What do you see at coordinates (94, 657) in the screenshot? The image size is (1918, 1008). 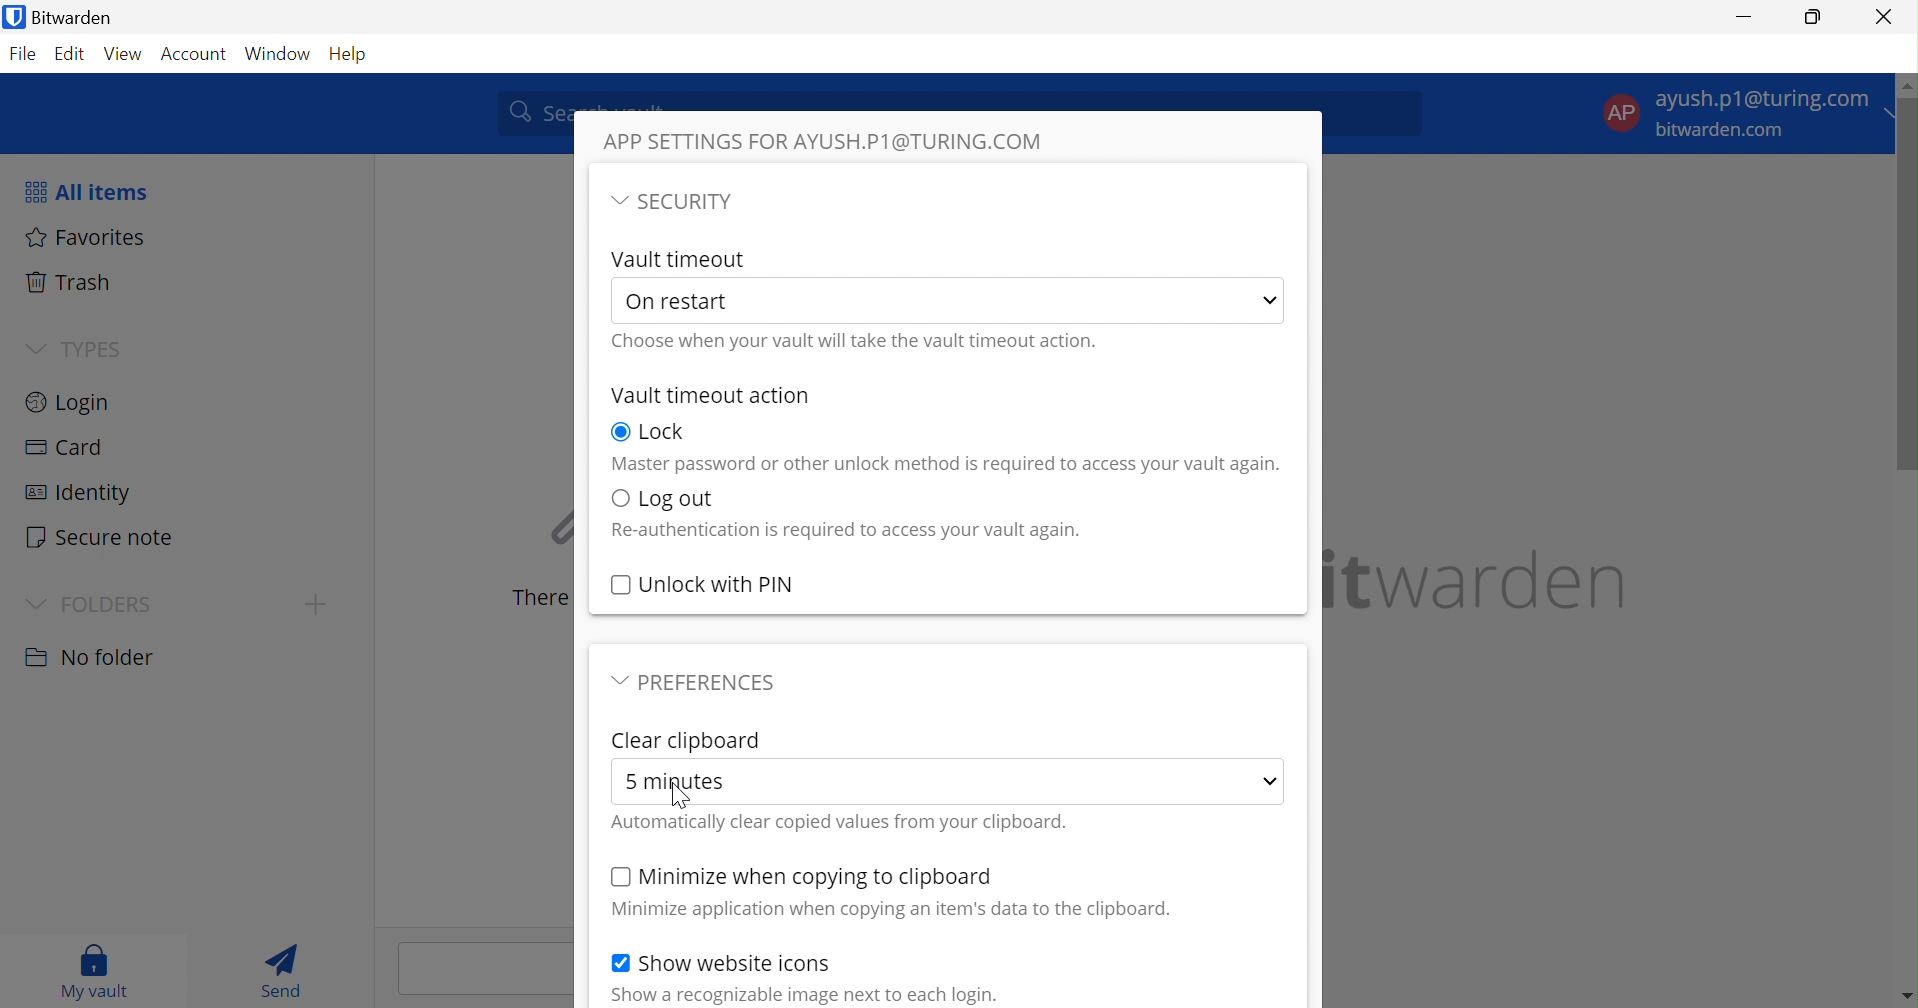 I see `No folder` at bounding box center [94, 657].